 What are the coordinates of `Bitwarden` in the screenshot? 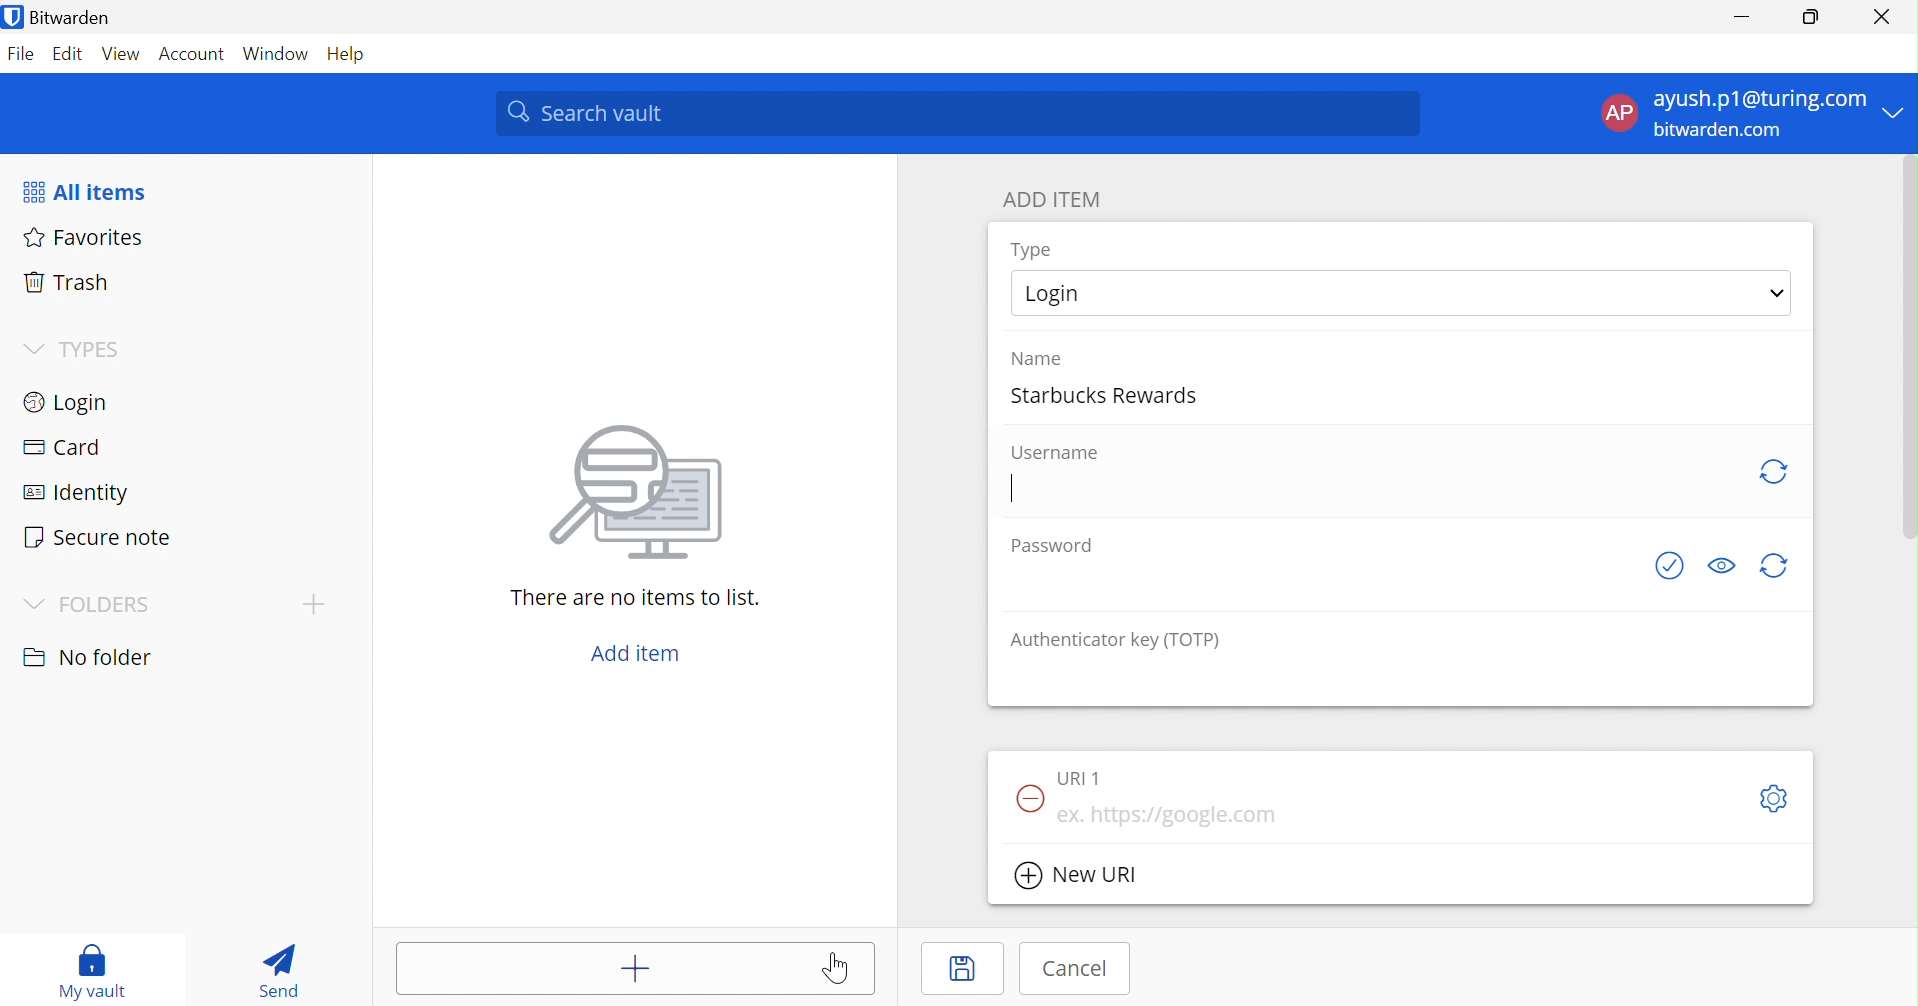 It's located at (61, 17).